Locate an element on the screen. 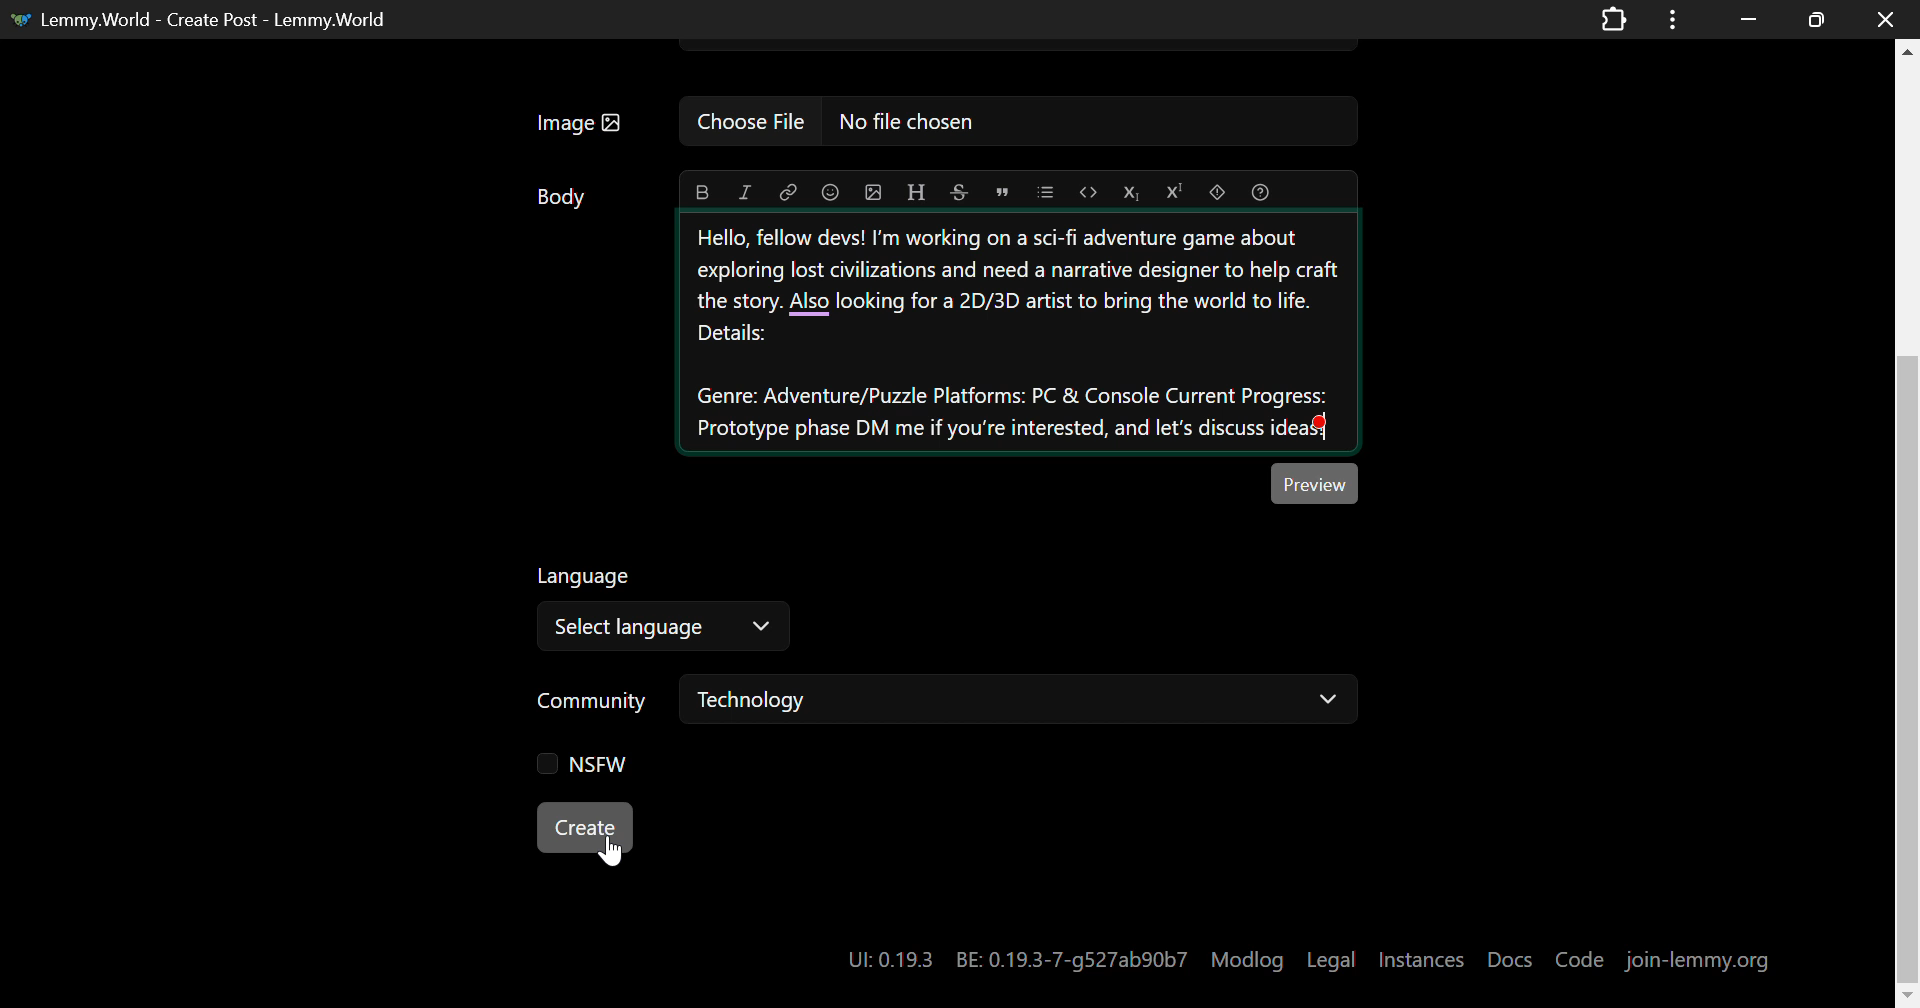 This screenshot has height=1008, width=1920. subscript is located at coordinates (1133, 189).